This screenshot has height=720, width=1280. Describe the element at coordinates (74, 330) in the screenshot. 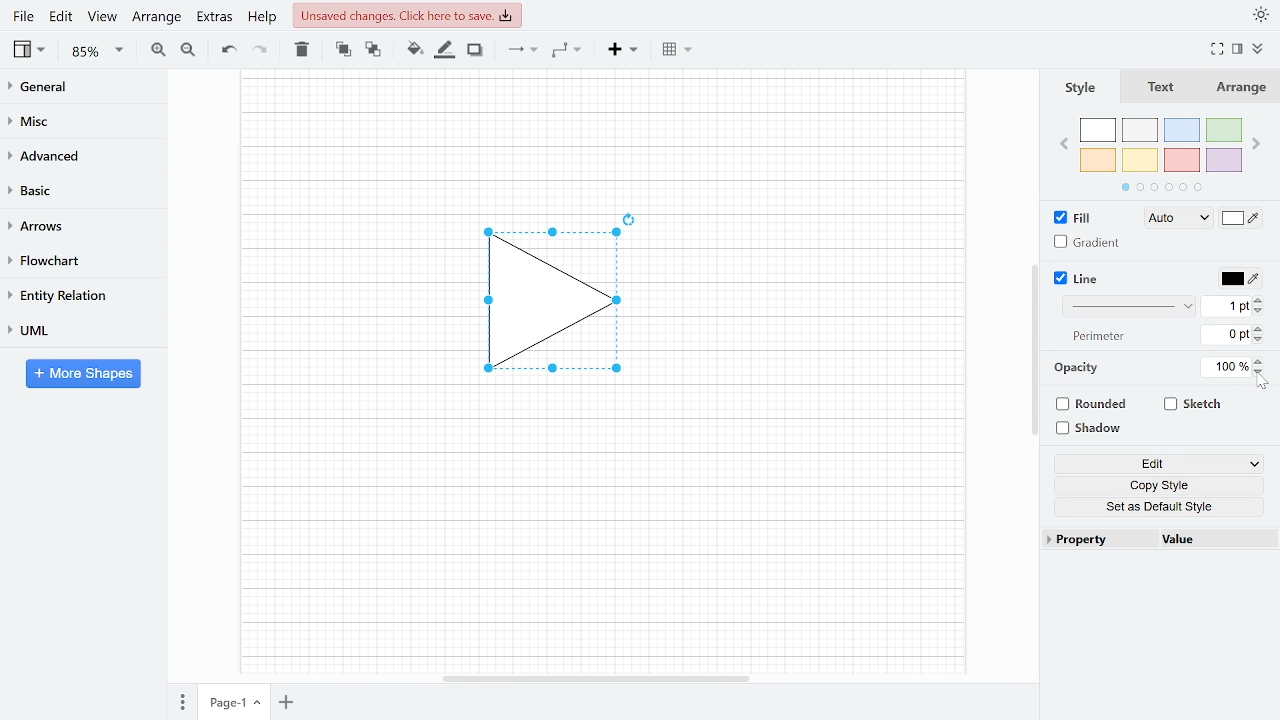

I see `UML` at that location.